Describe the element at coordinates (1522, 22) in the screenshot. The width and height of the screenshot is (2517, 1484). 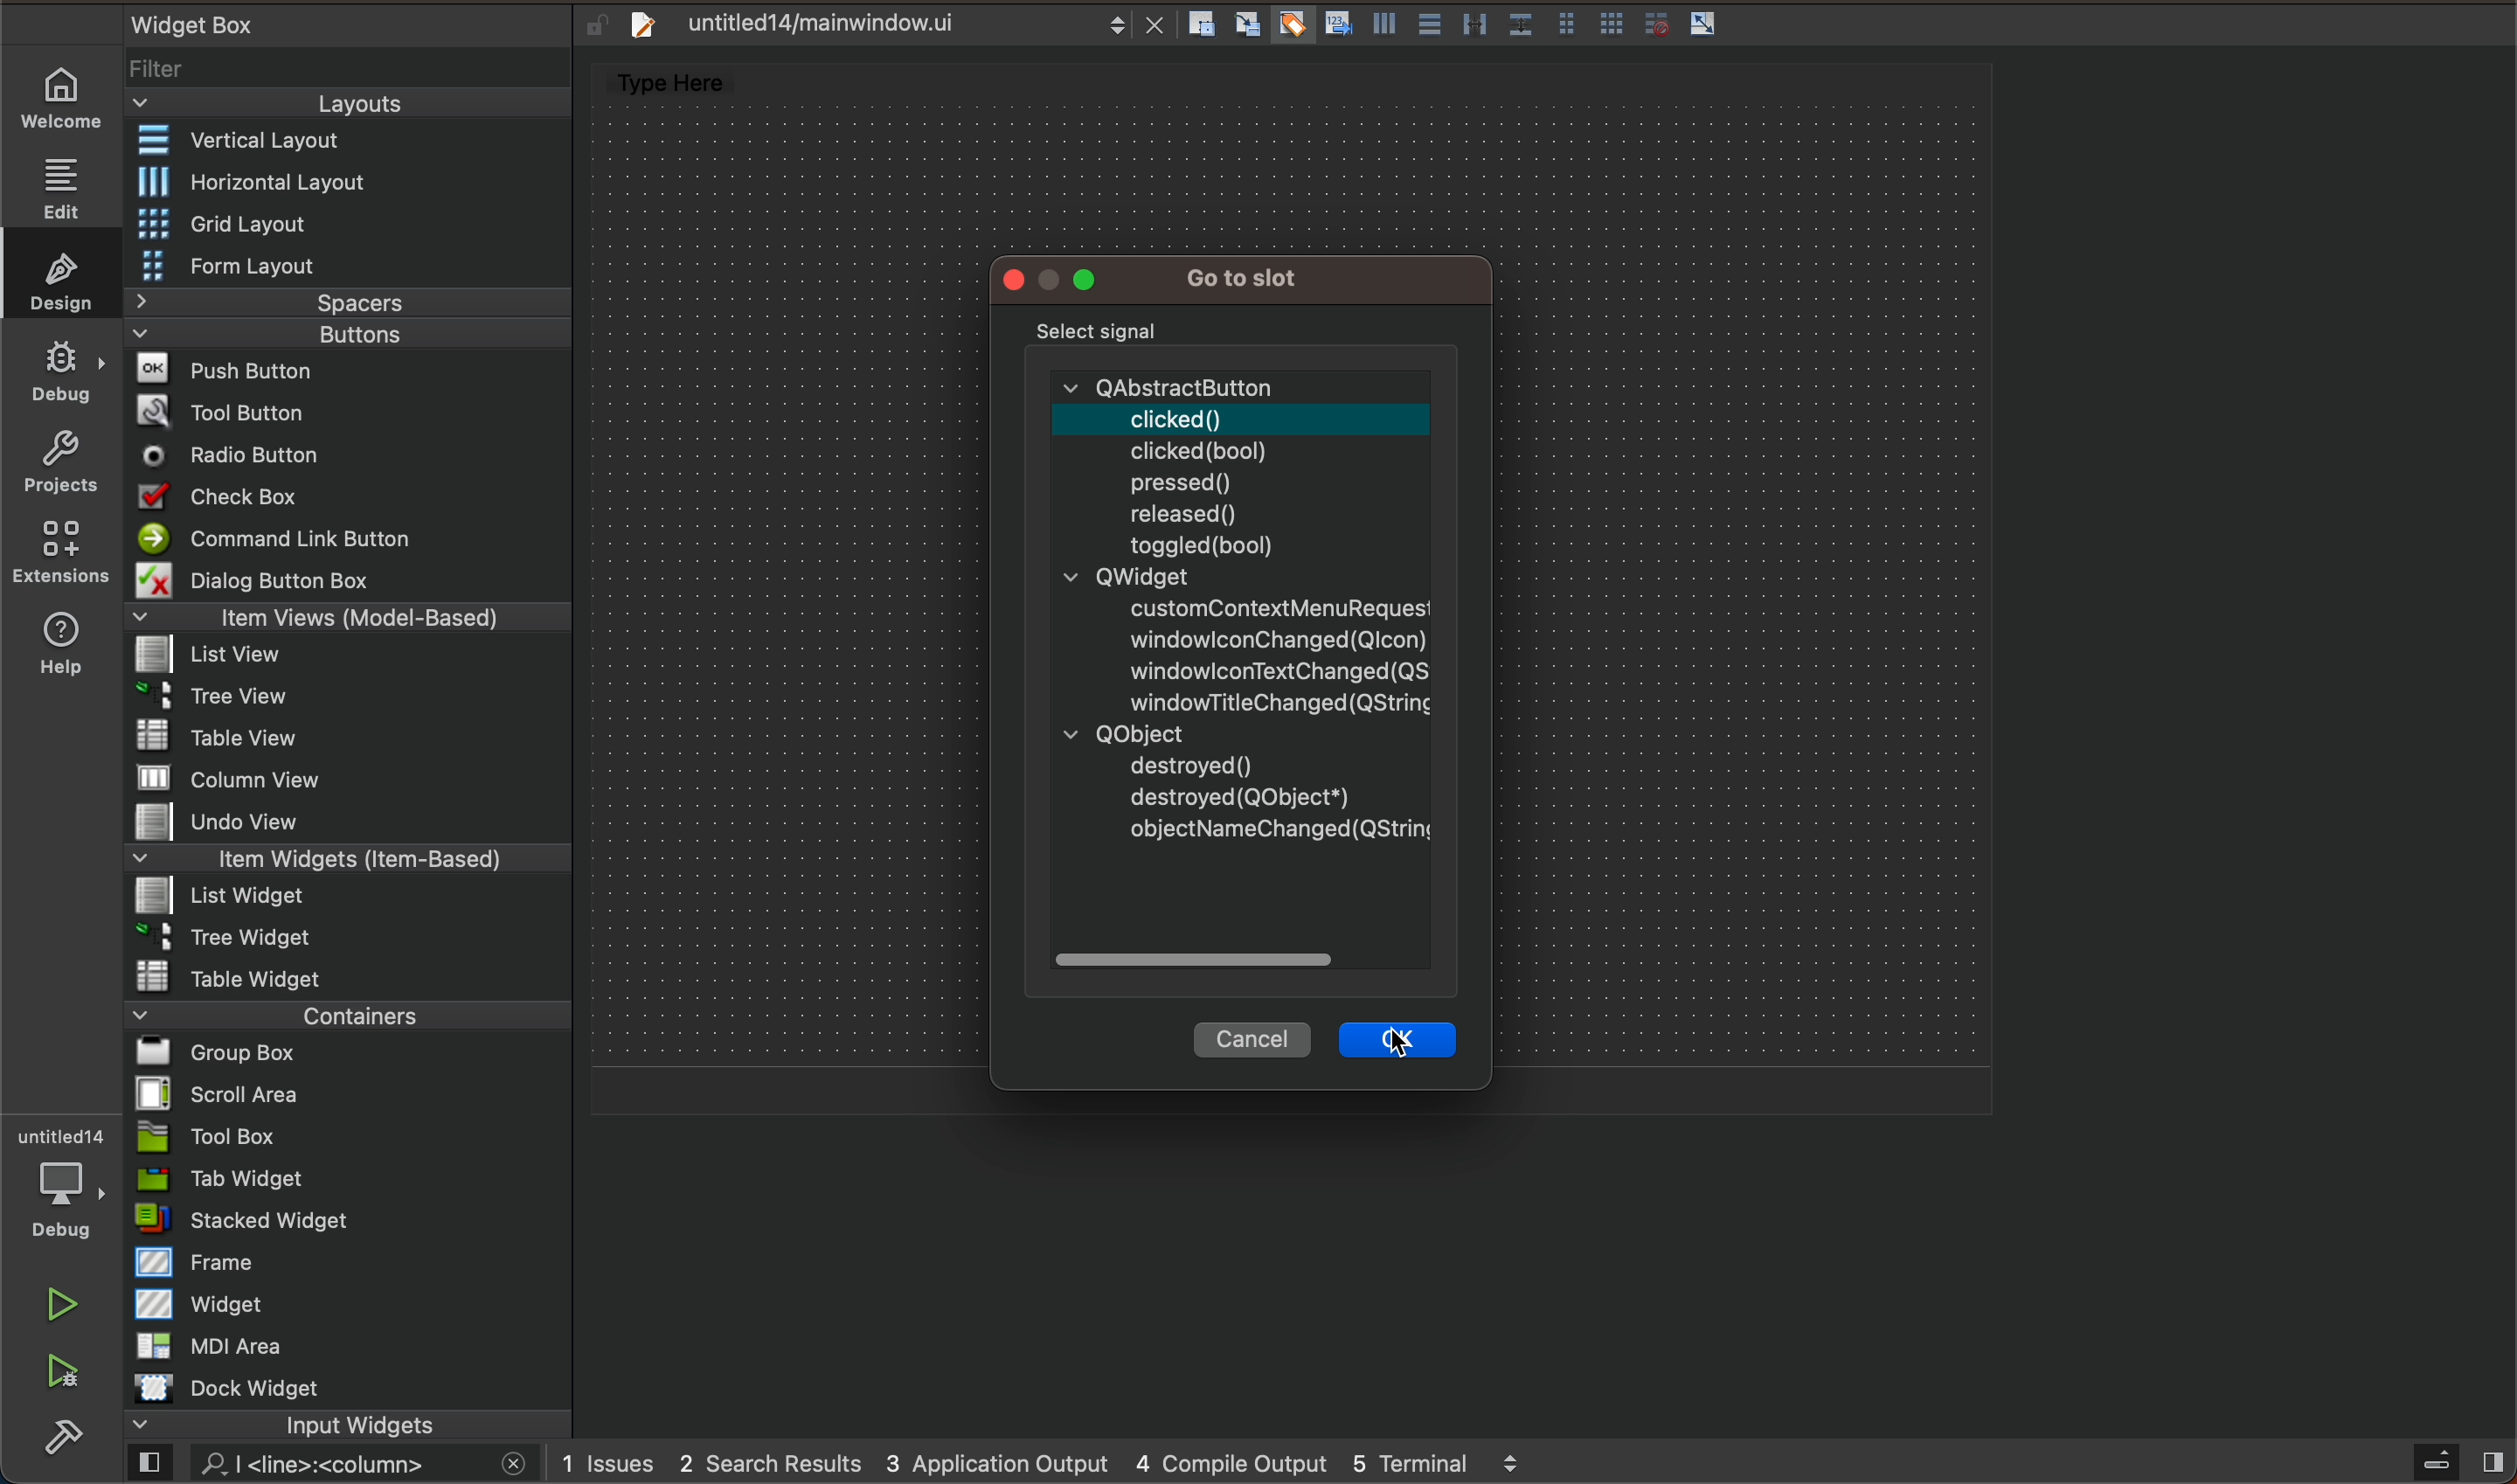
I see `` at that location.